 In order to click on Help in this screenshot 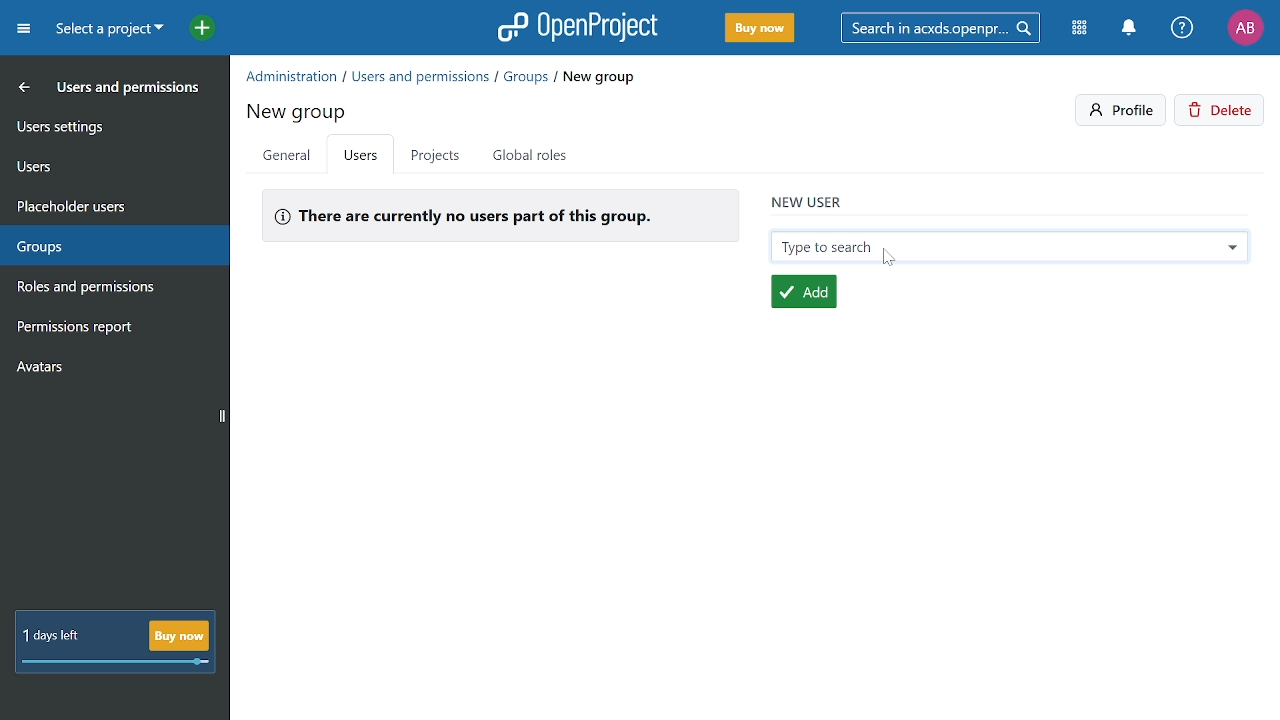, I will do `click(1183, 29)`.